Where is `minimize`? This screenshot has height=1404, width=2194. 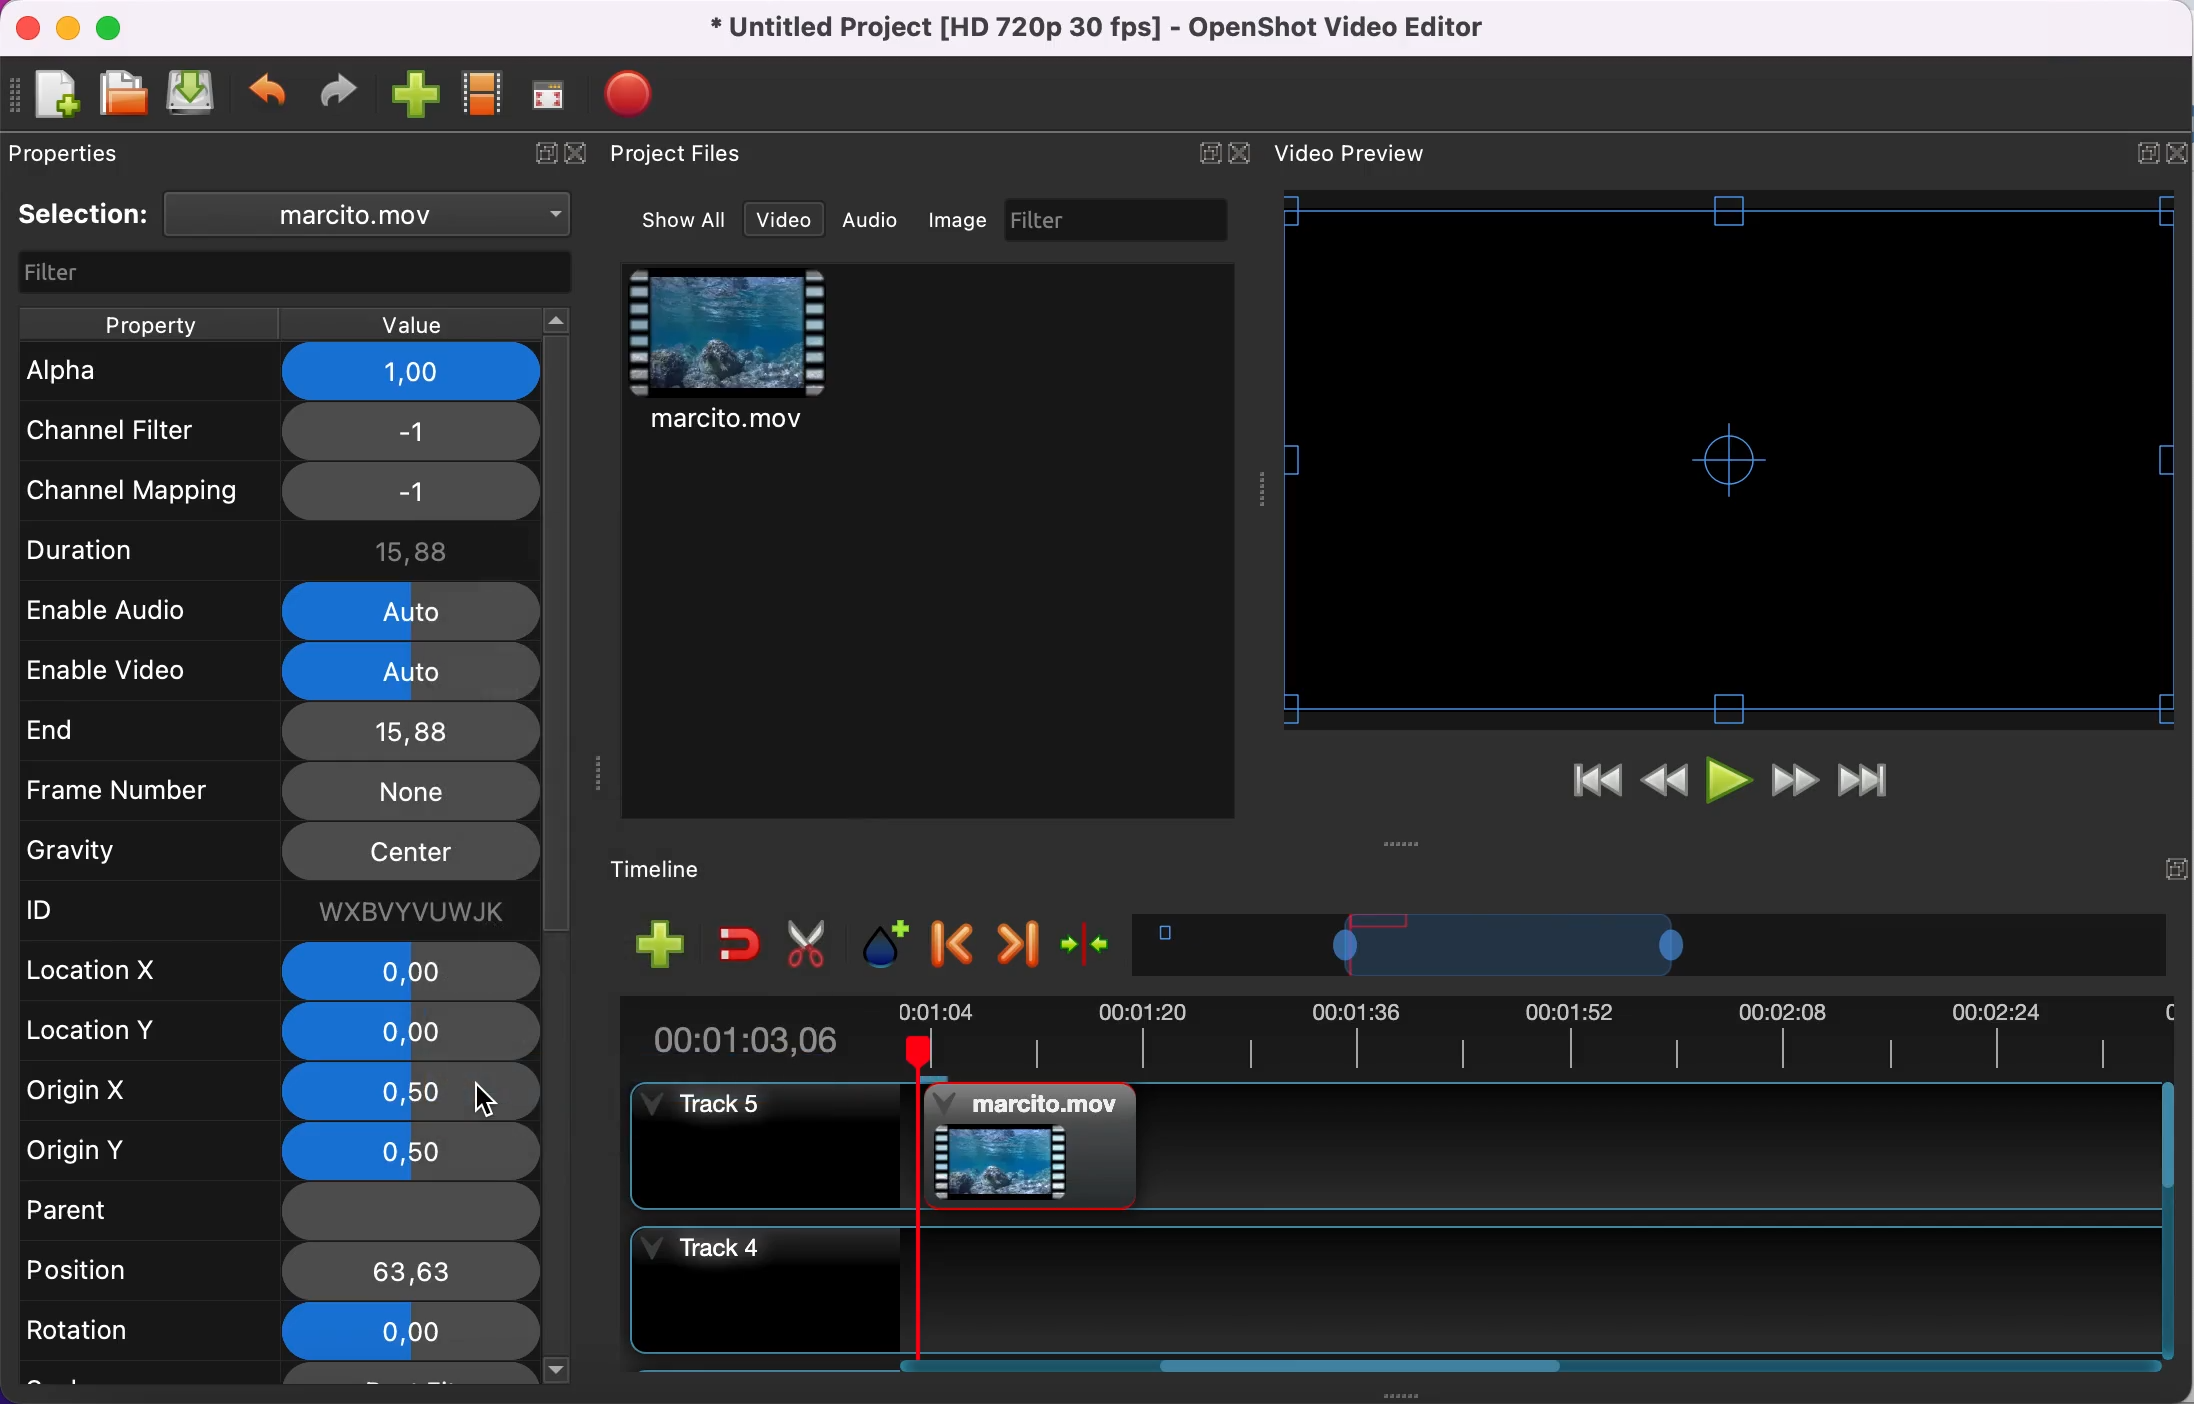 minimize is located at coordinates (67, 27).